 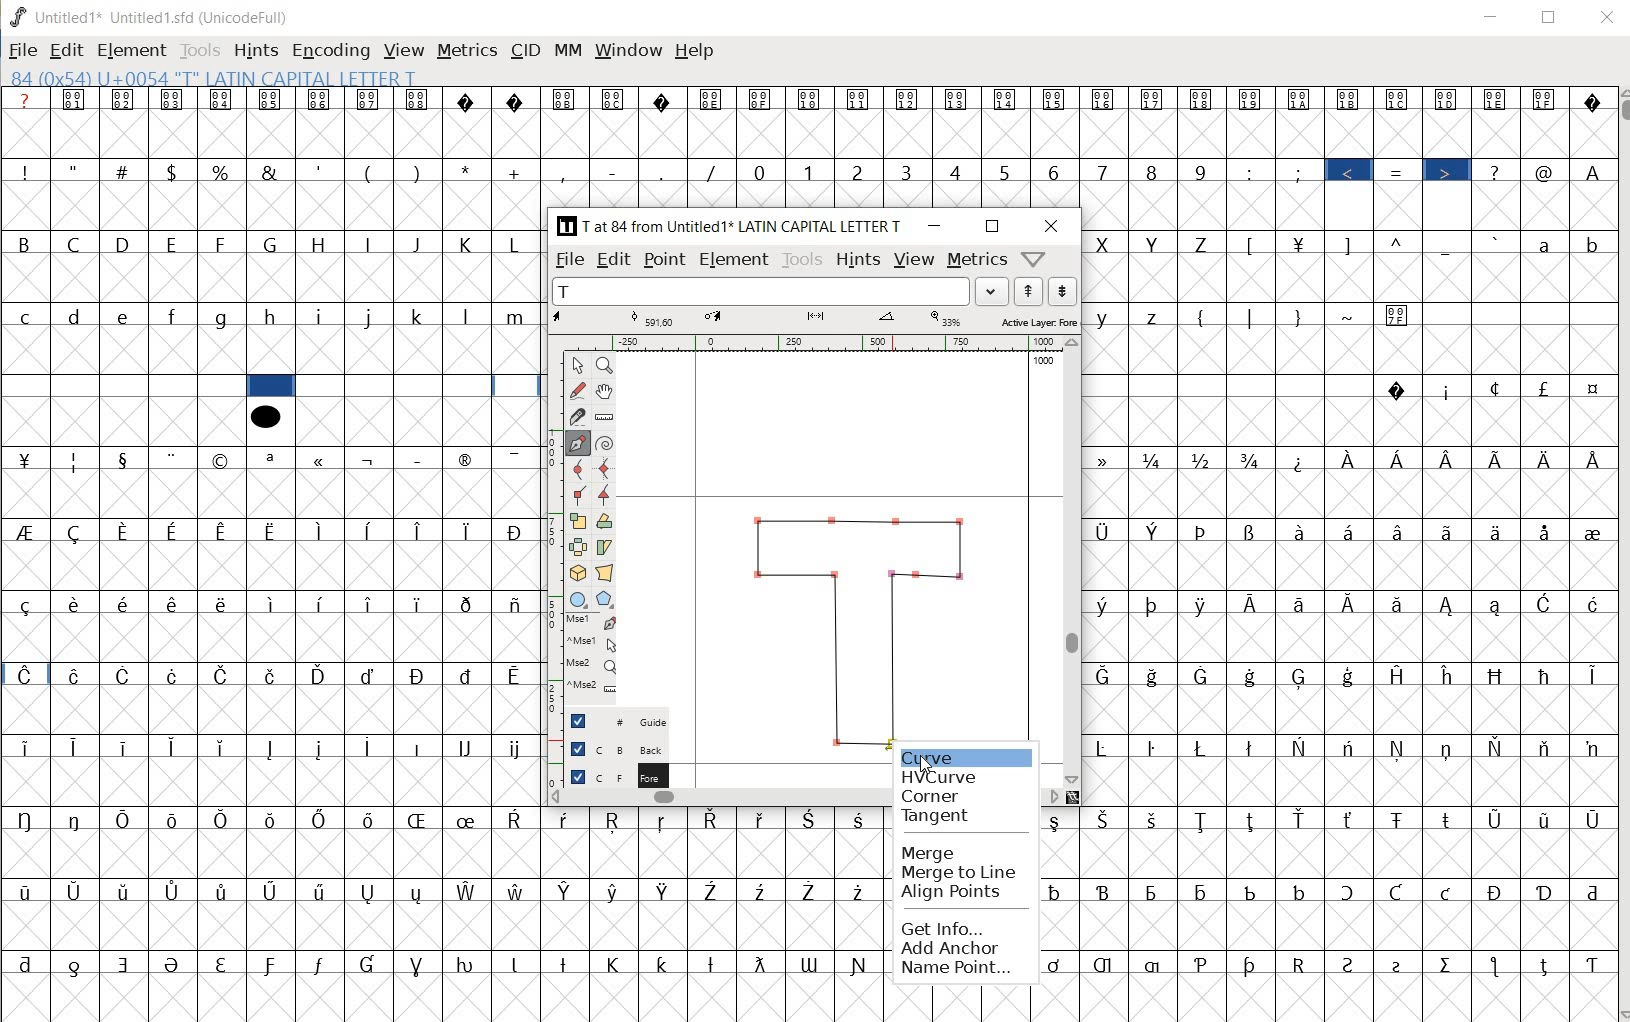 What do you see at coordinates (470, 100) in the screenshot?
I see `Symbol` at bounding box center [470, 100].